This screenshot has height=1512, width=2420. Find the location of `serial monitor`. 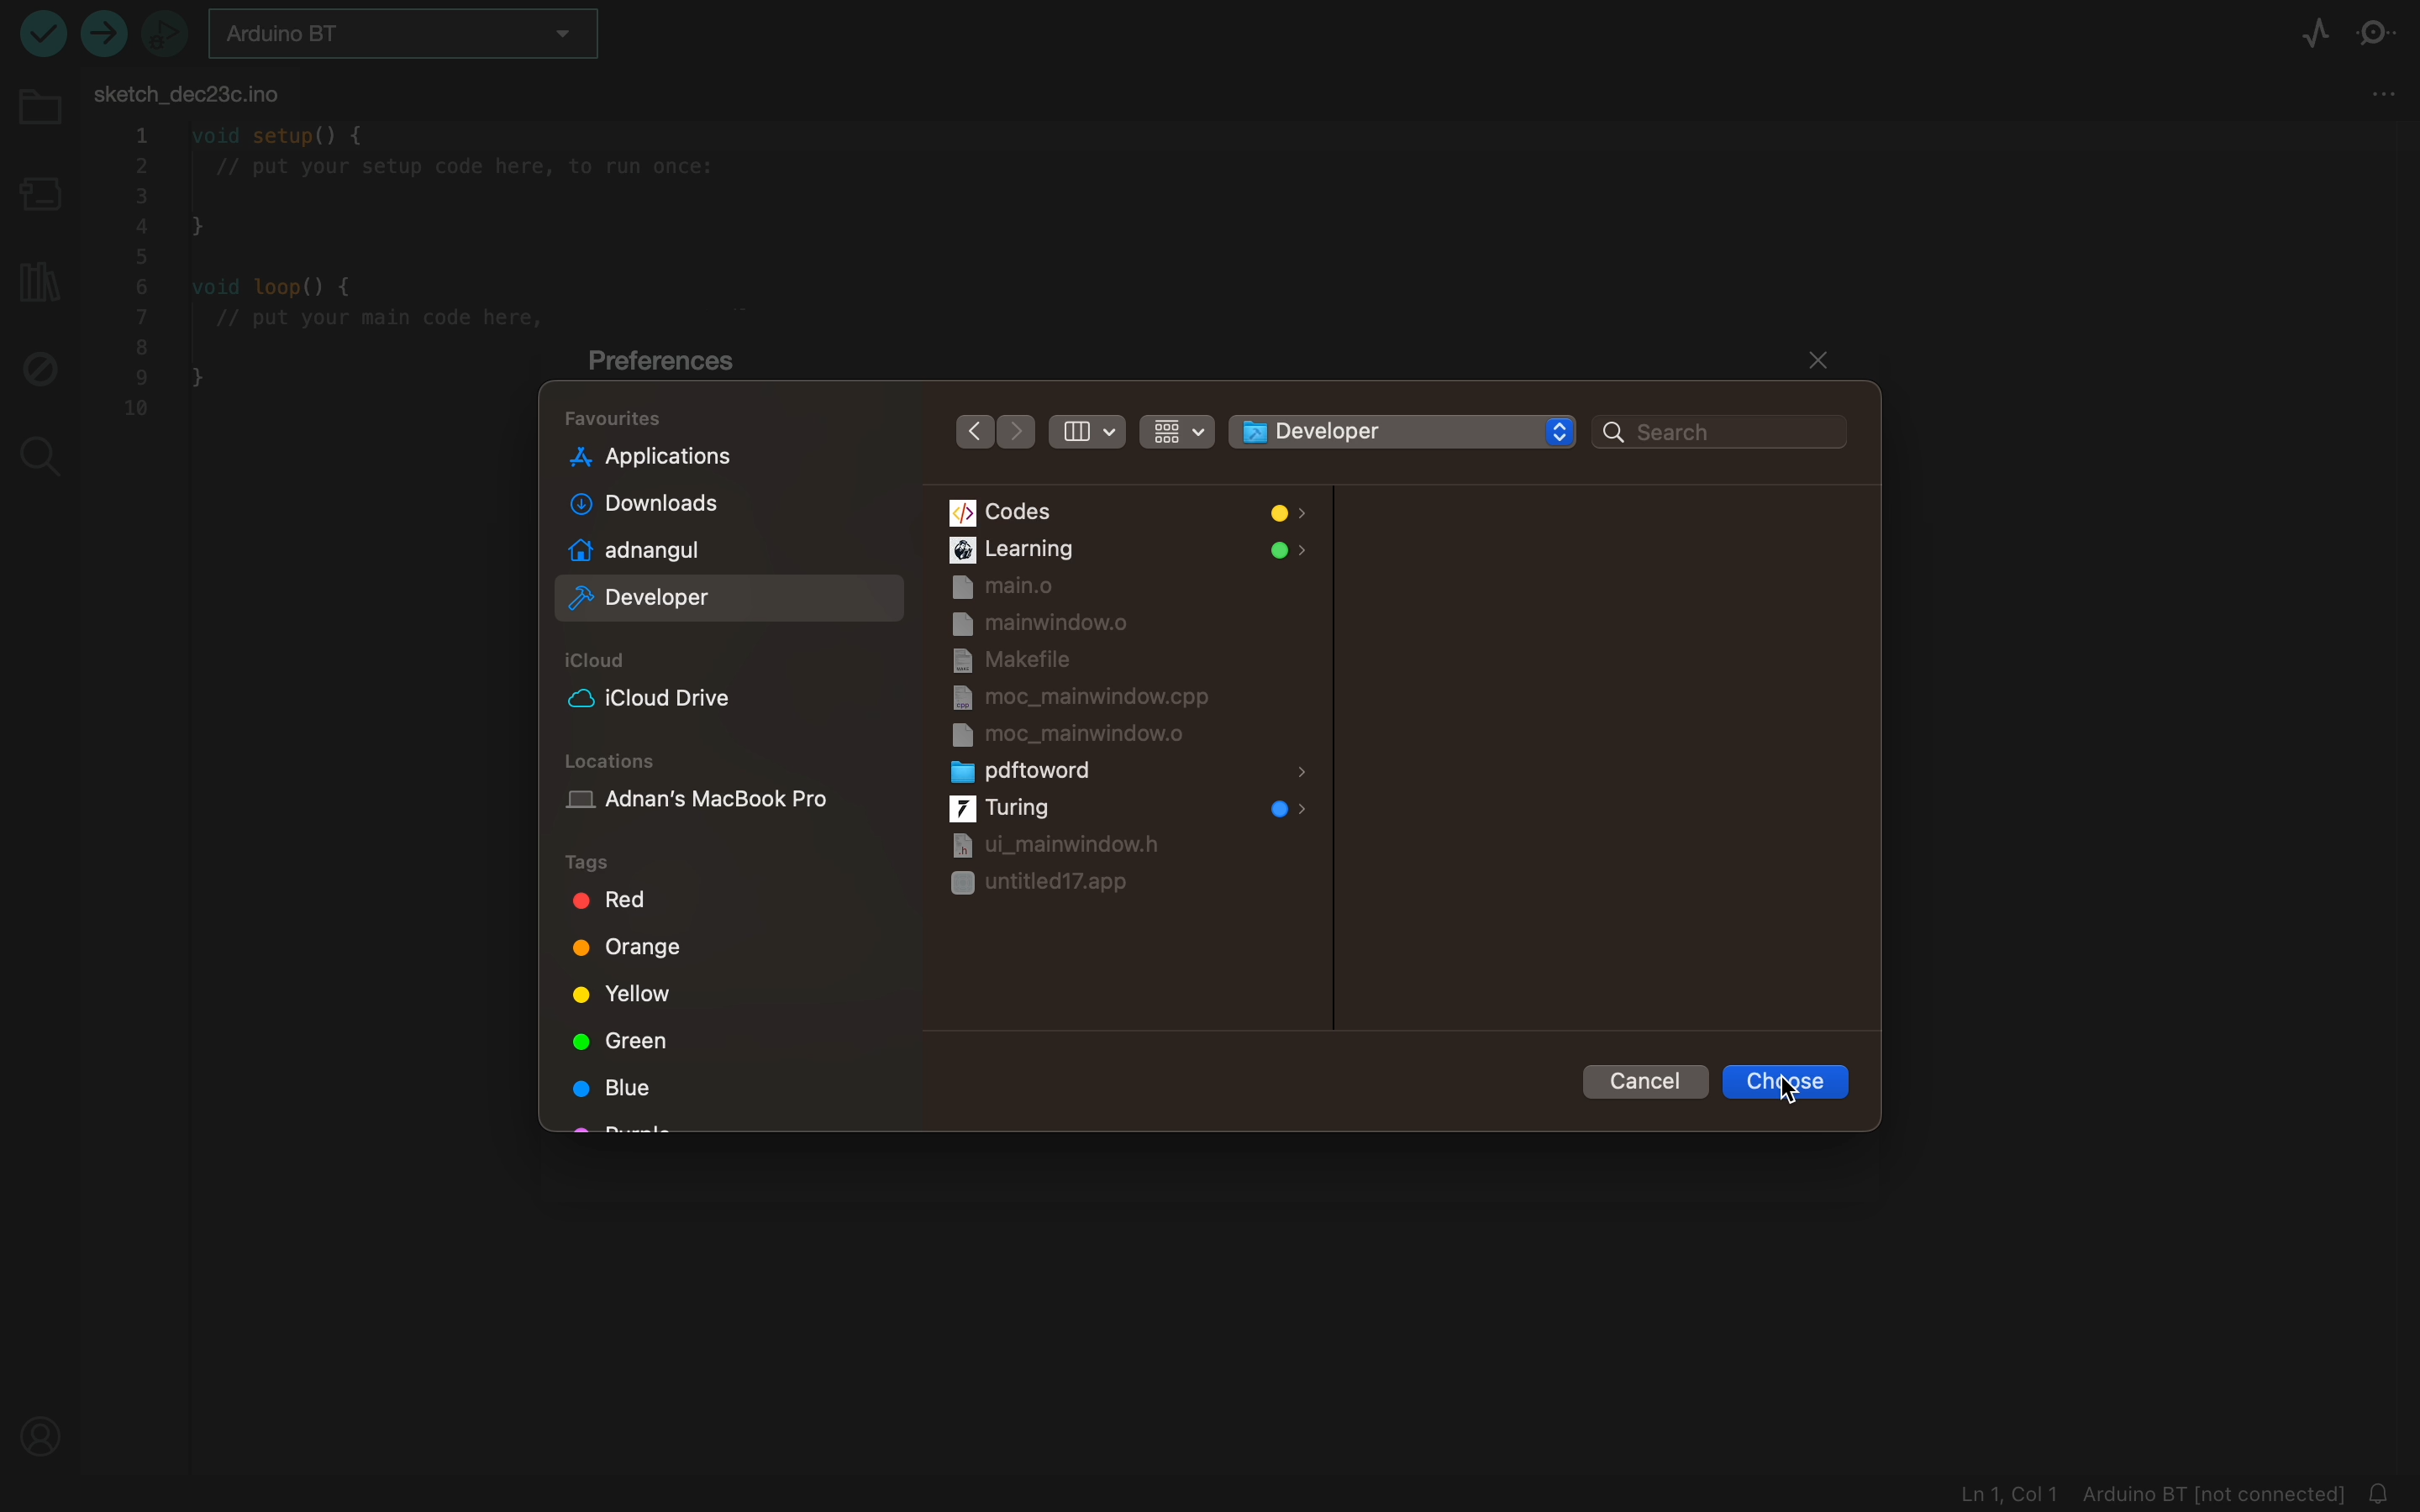

serial monitor is located at coordinates (2381, 31).